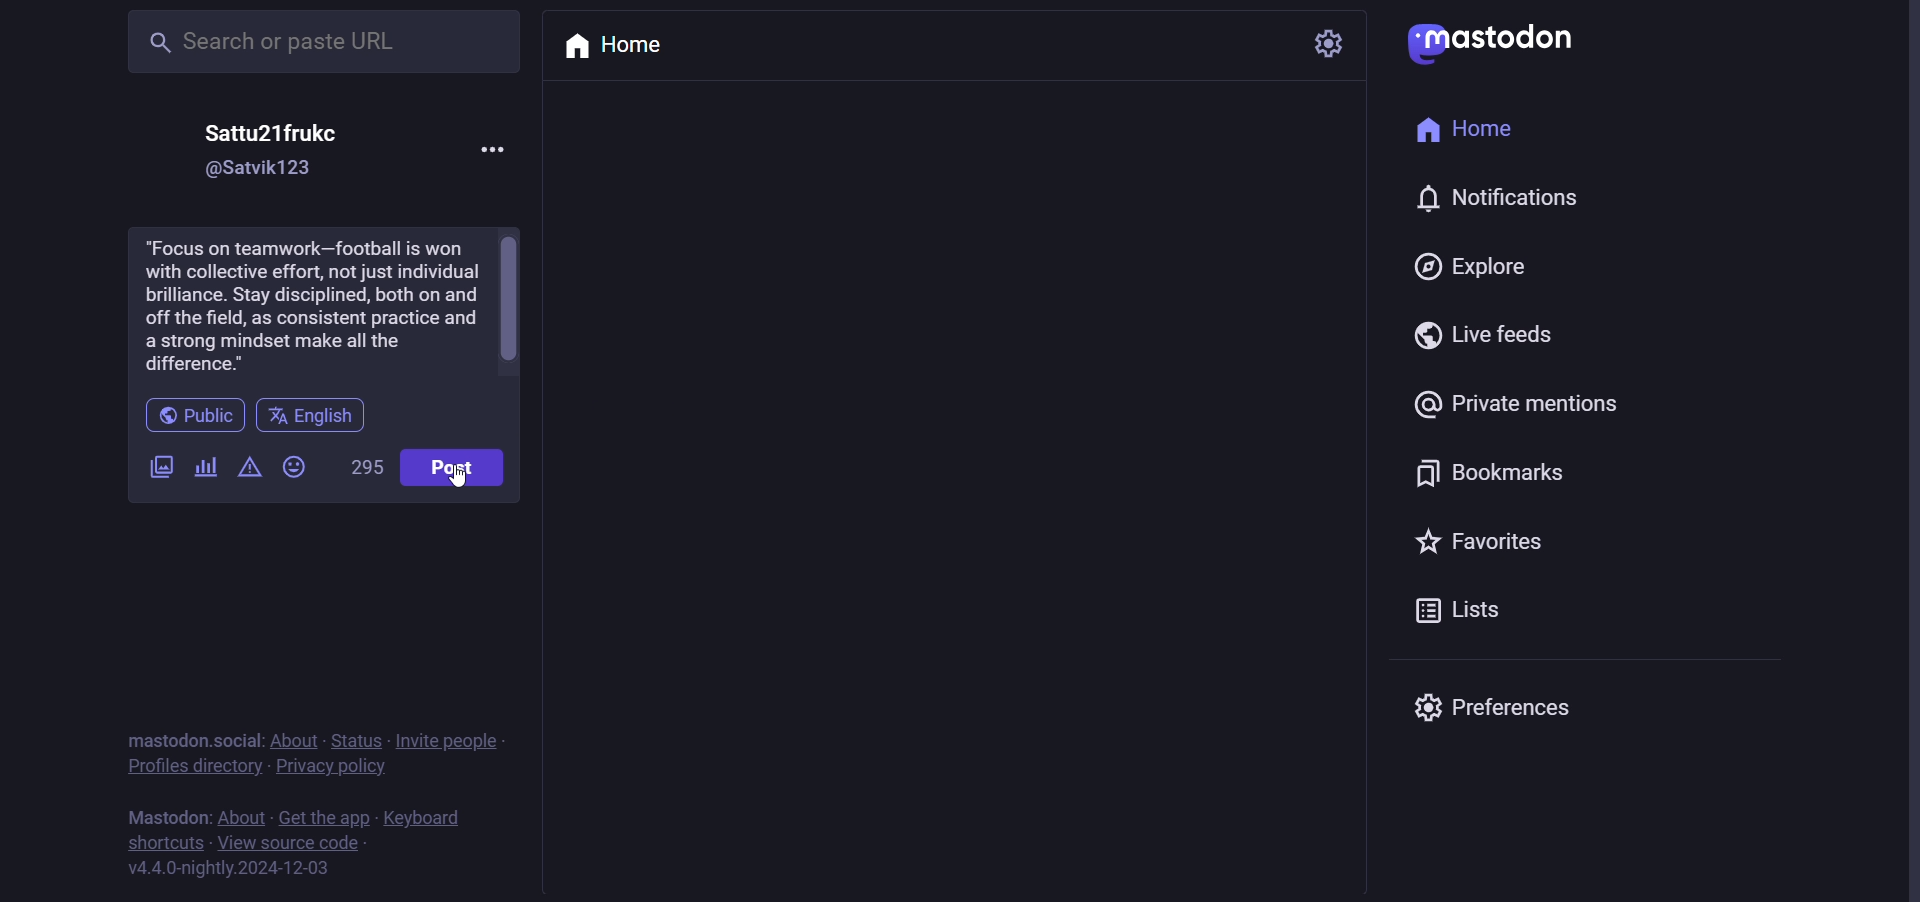 Image resolution: width=1920 pixels, height=902 pixels. Describe the element at coordinates (355, 738) in the screenshot. I see `status` at that location.